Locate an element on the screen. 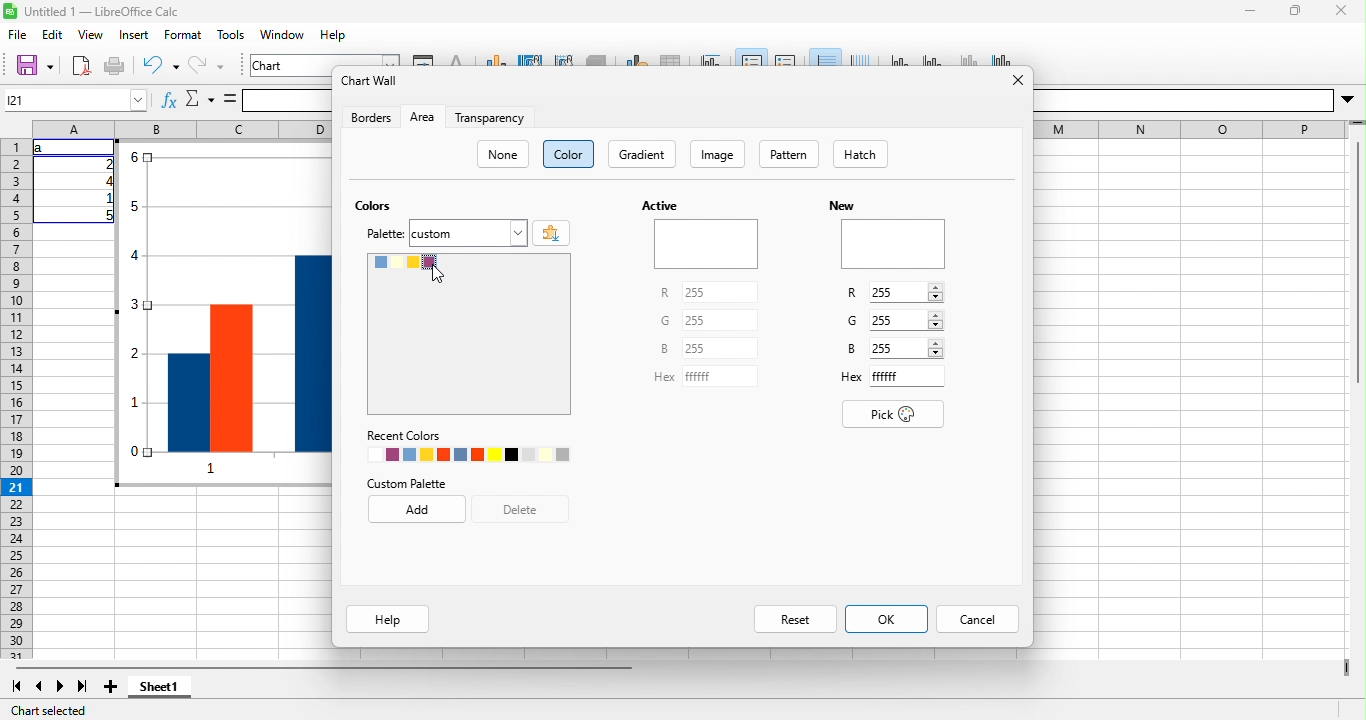 The width and height of the screenshot is (1366, 720). B is located at coordinates (852, 348).